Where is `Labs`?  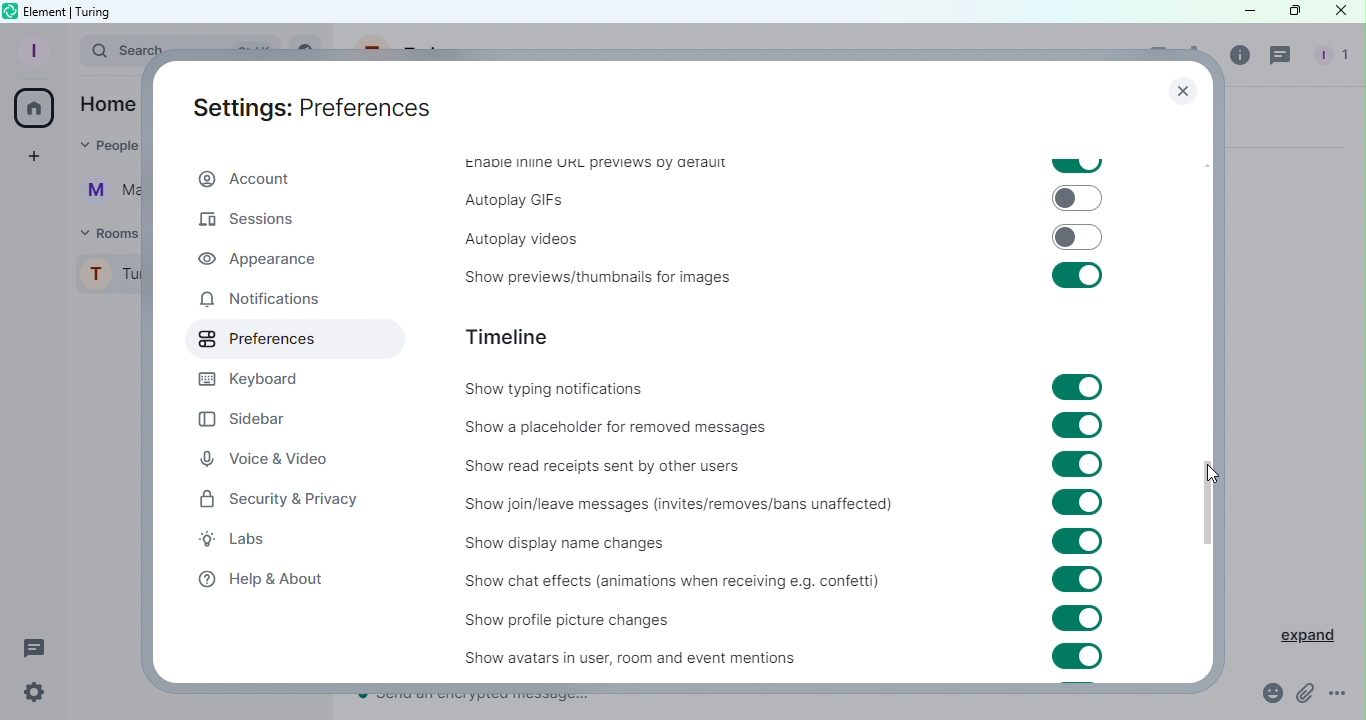 Labs is located at coordinates (251, 541).